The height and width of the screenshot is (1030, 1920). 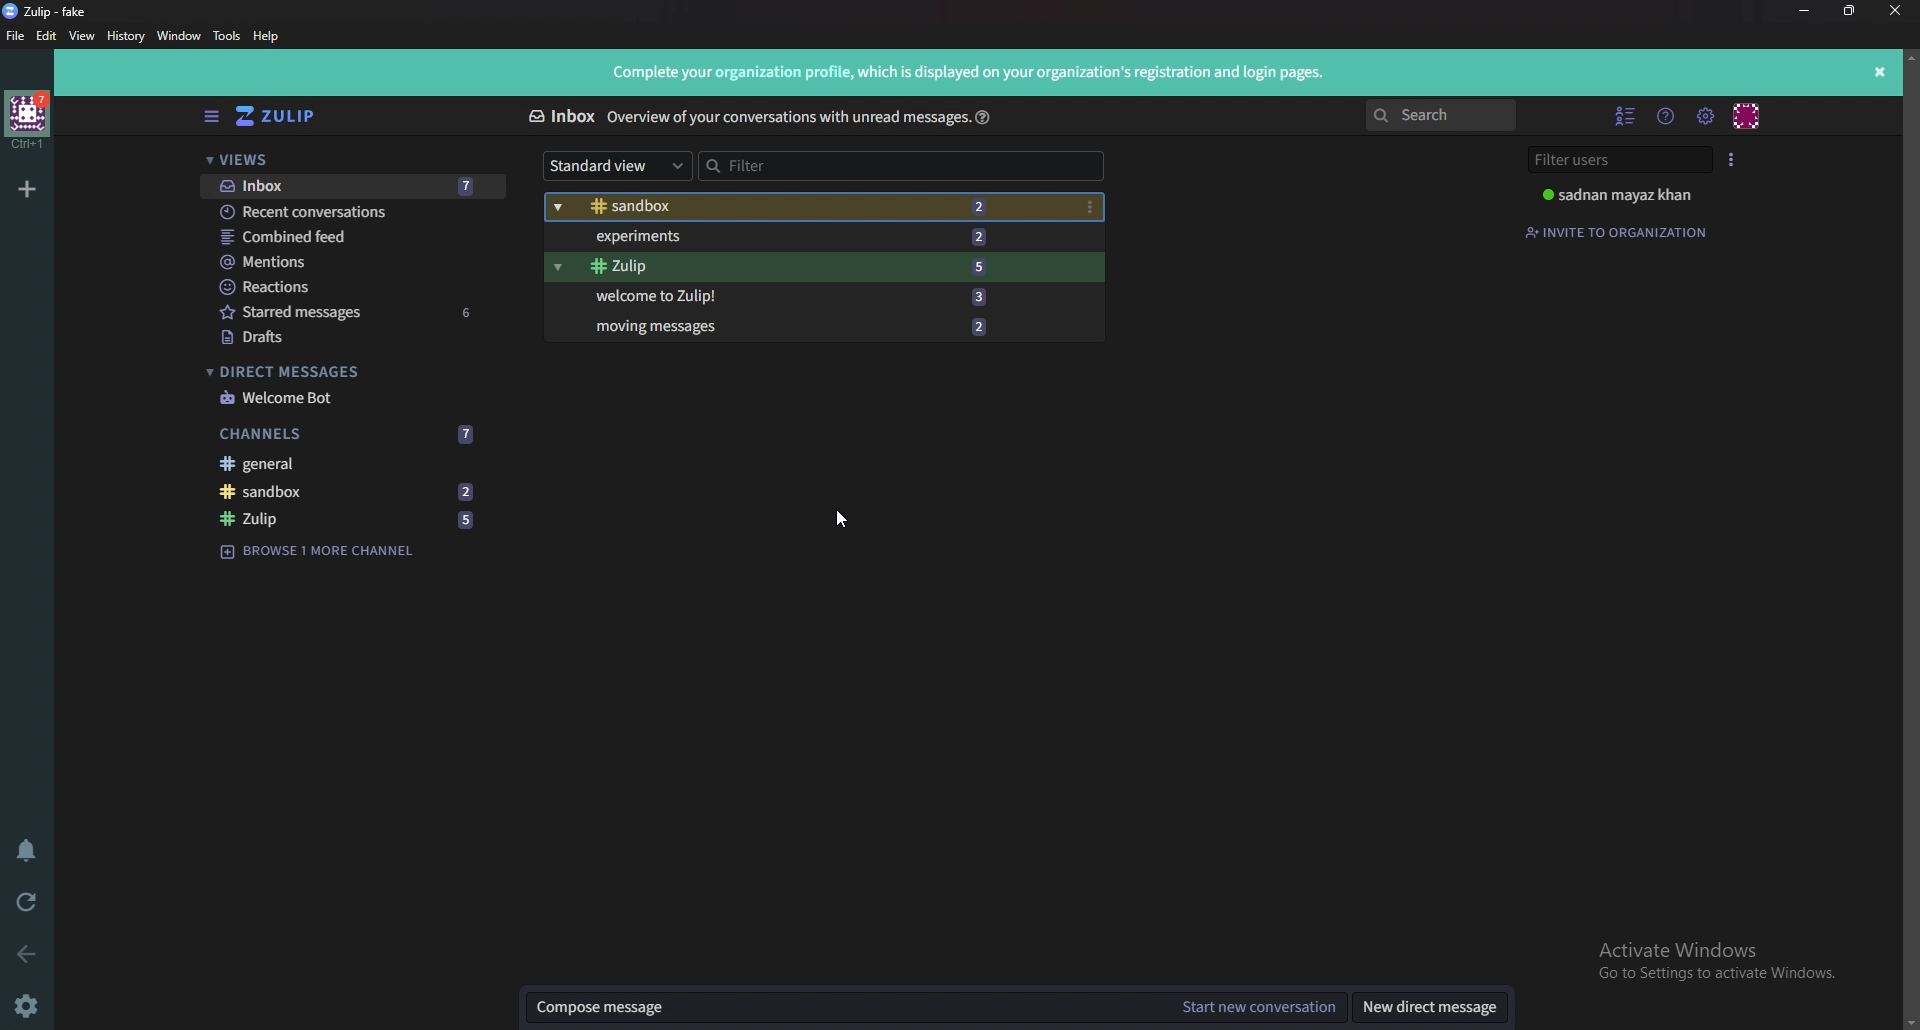 I want to click on Browse channel, so click(x=328, y=552).